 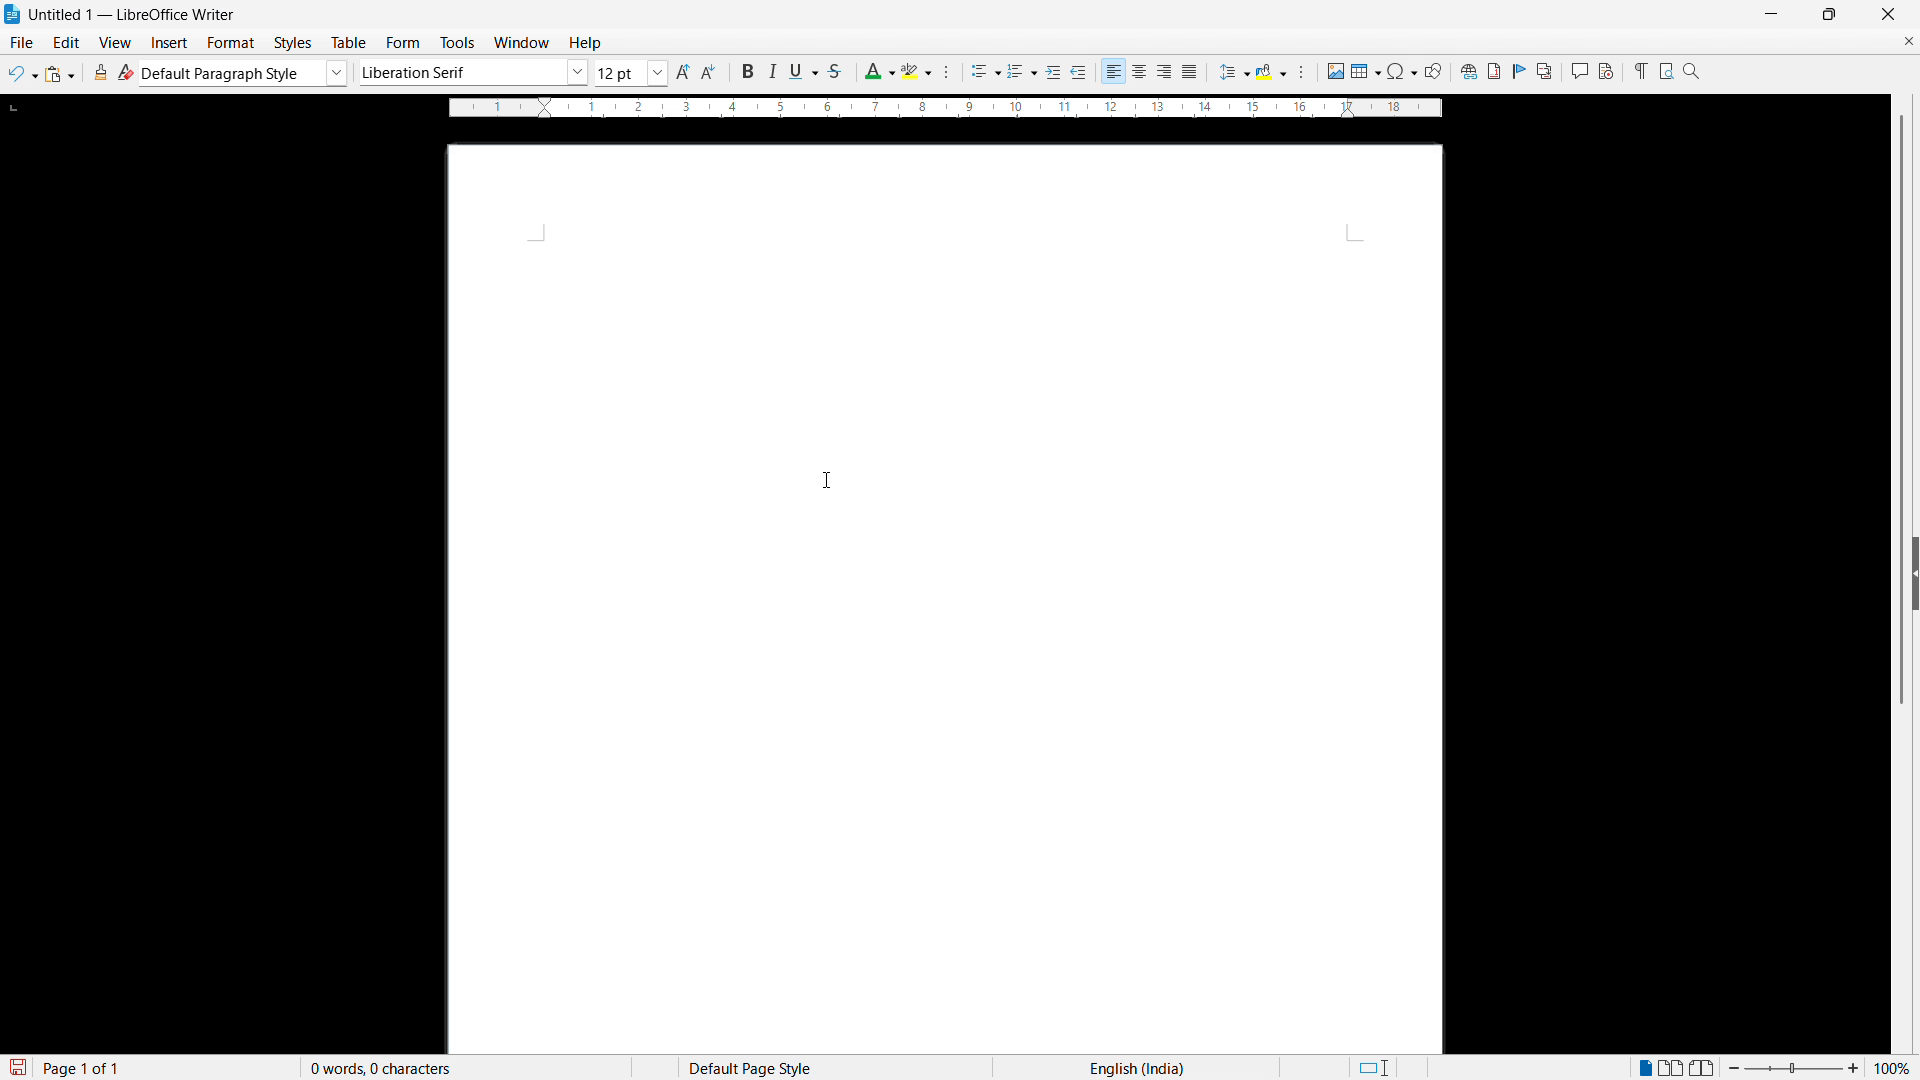 I want to click on italic , so click(x=770, y=72).